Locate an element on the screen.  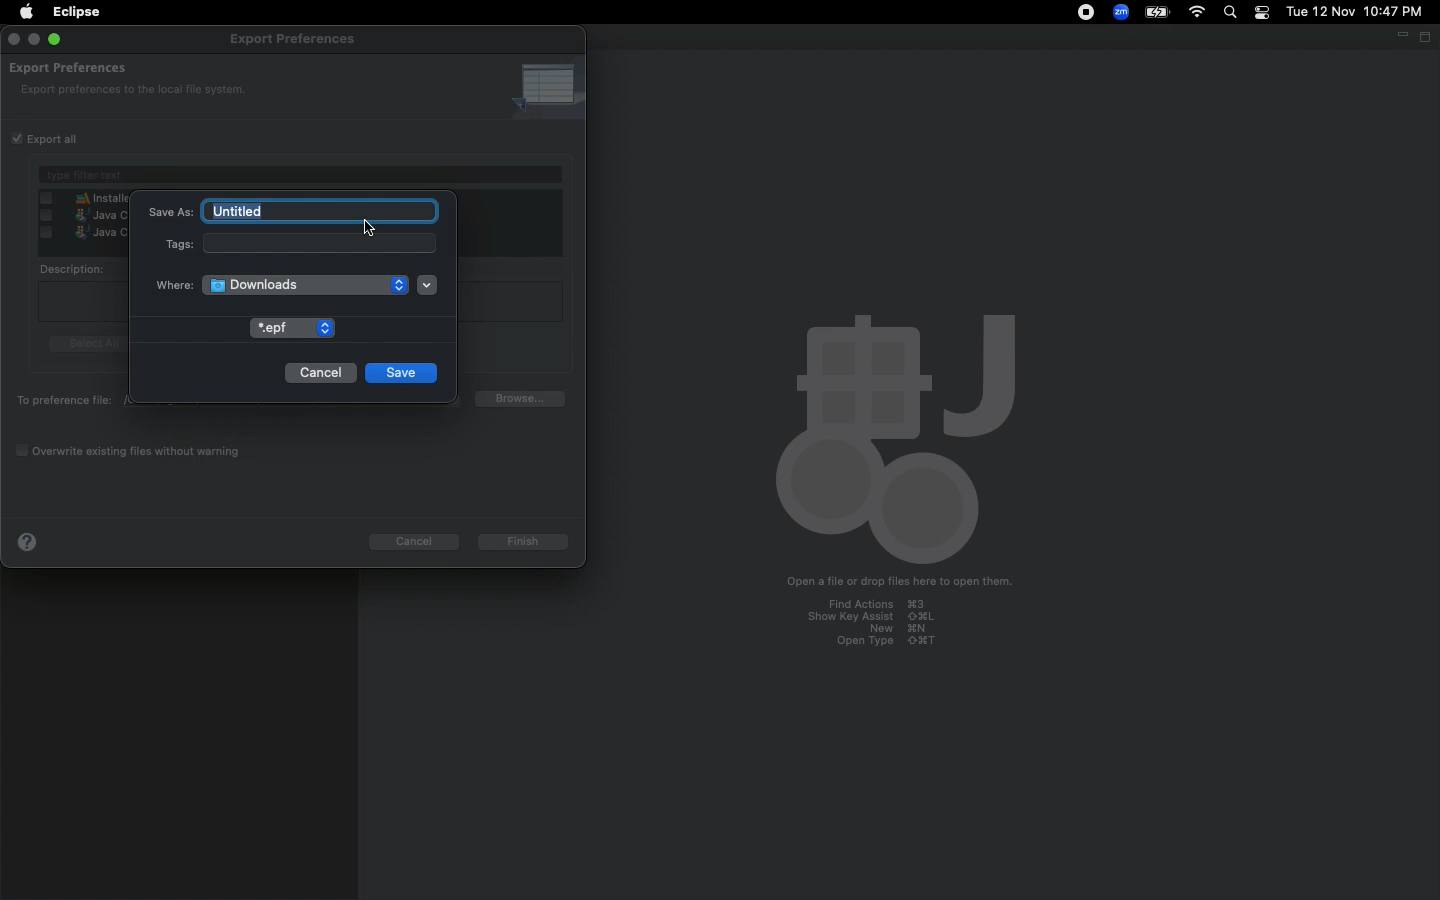
export preferences to the local file system is located at coordinates (131, 91).